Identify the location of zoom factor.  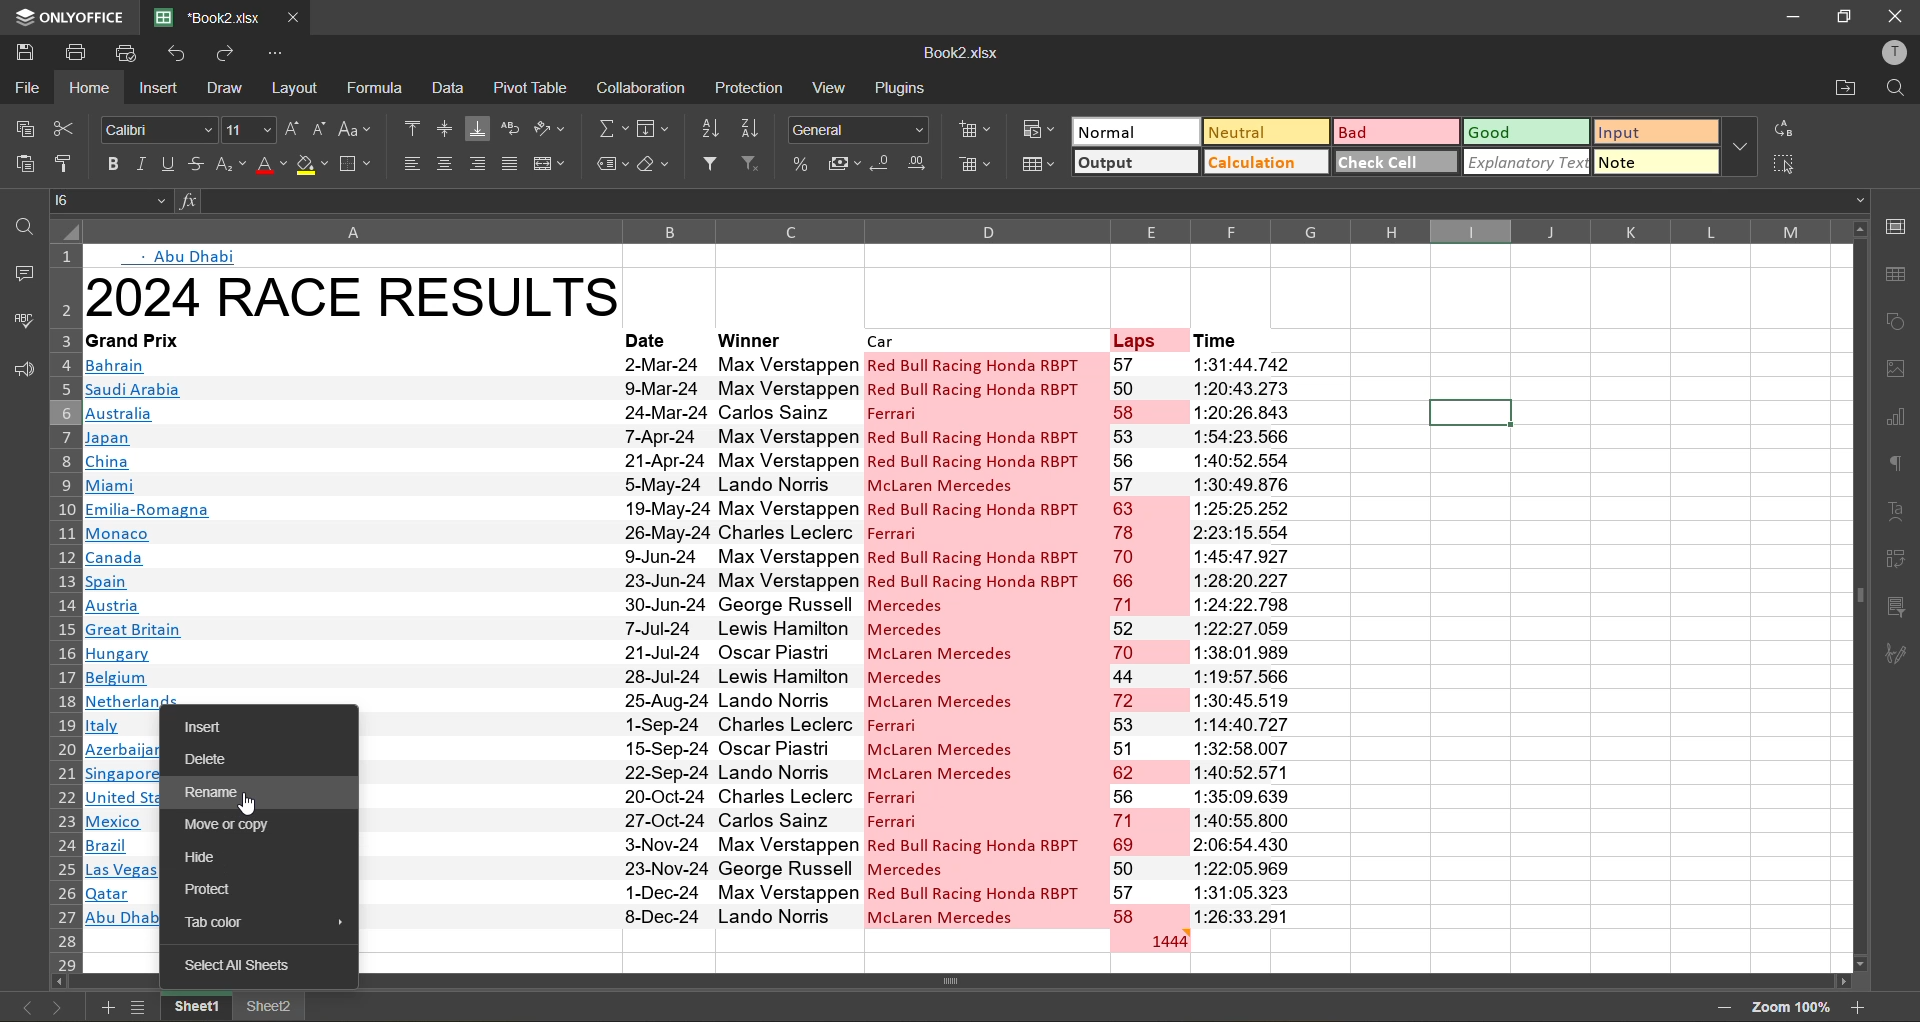
(1789, 1007).